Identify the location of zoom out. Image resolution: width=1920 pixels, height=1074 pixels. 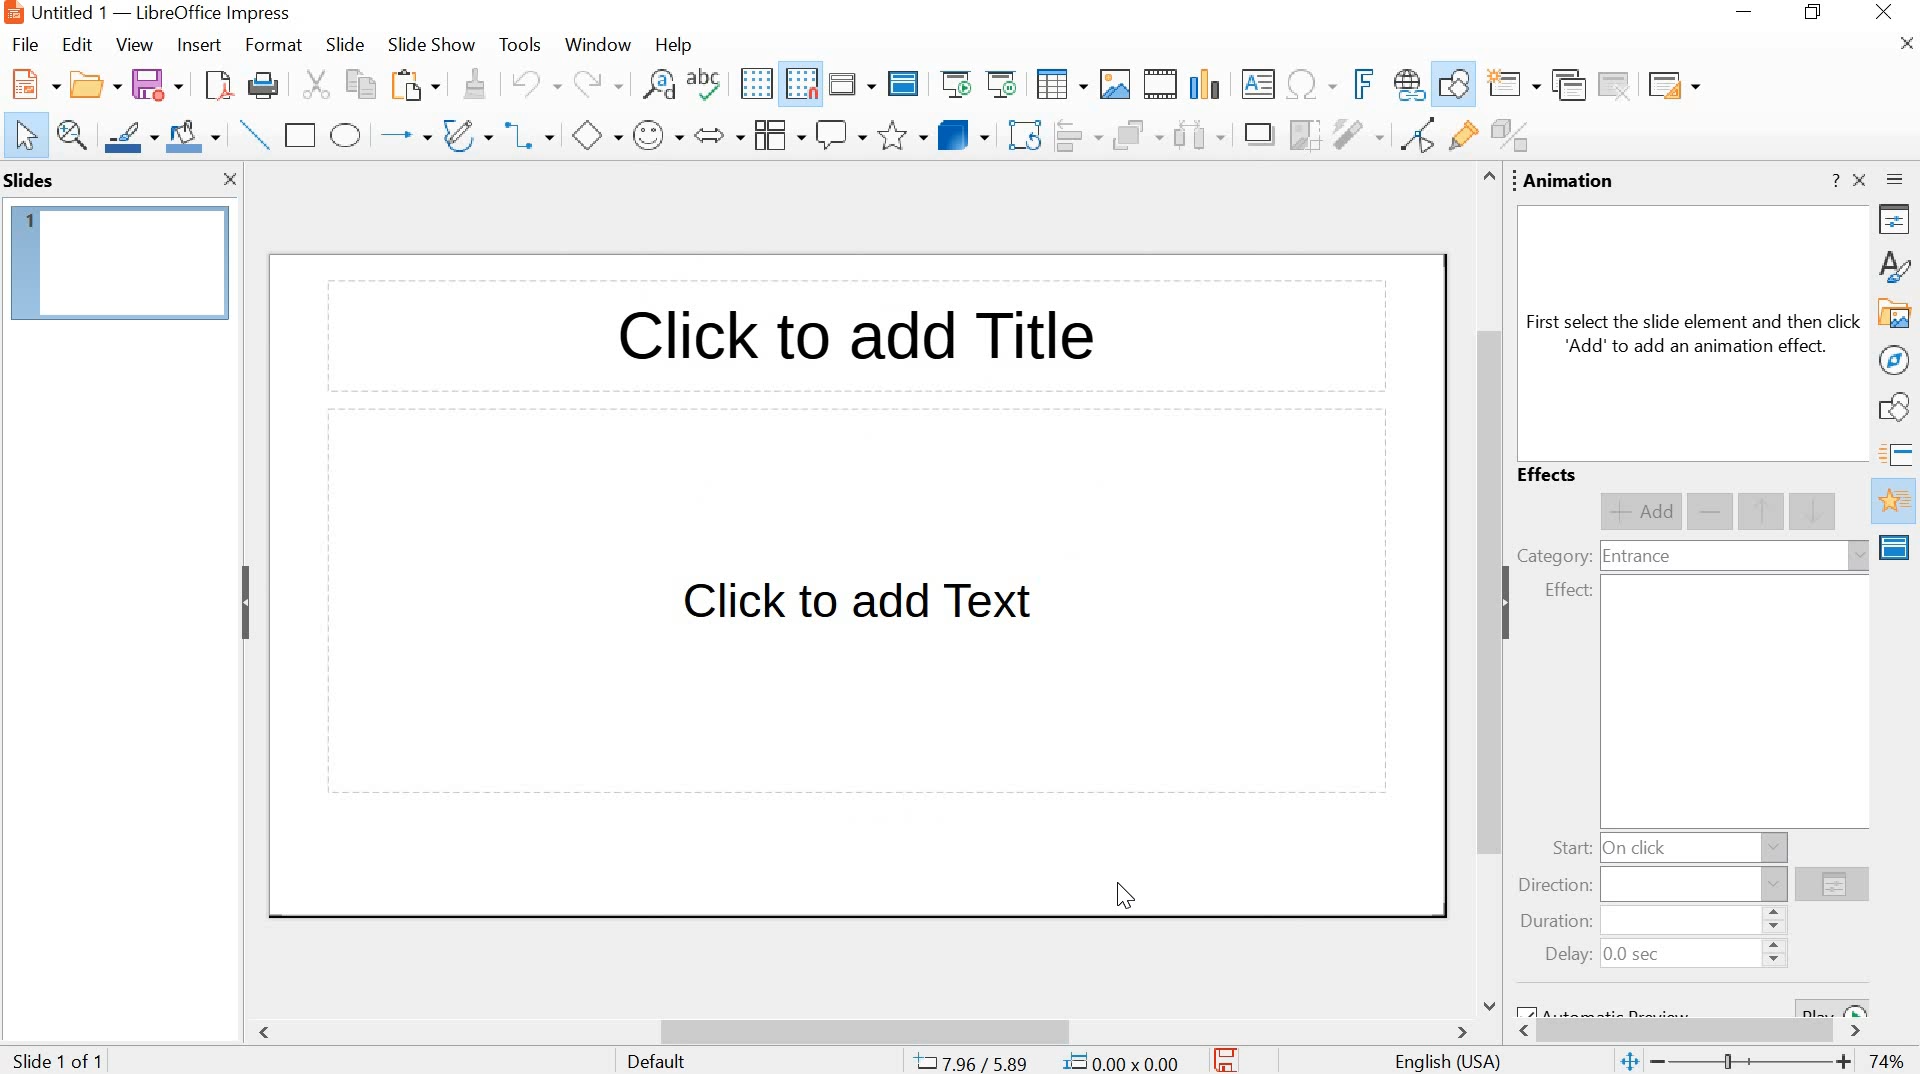
(1660, 1062).